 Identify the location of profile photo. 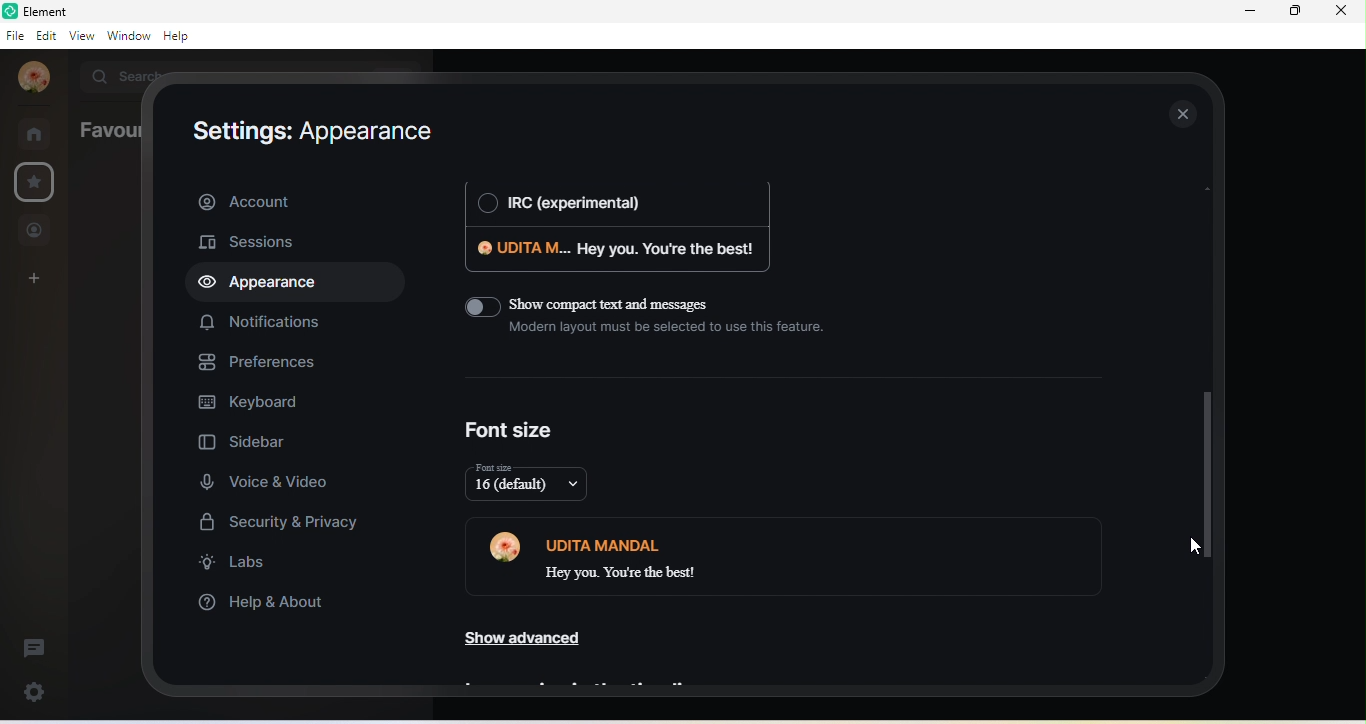
(511, 551).